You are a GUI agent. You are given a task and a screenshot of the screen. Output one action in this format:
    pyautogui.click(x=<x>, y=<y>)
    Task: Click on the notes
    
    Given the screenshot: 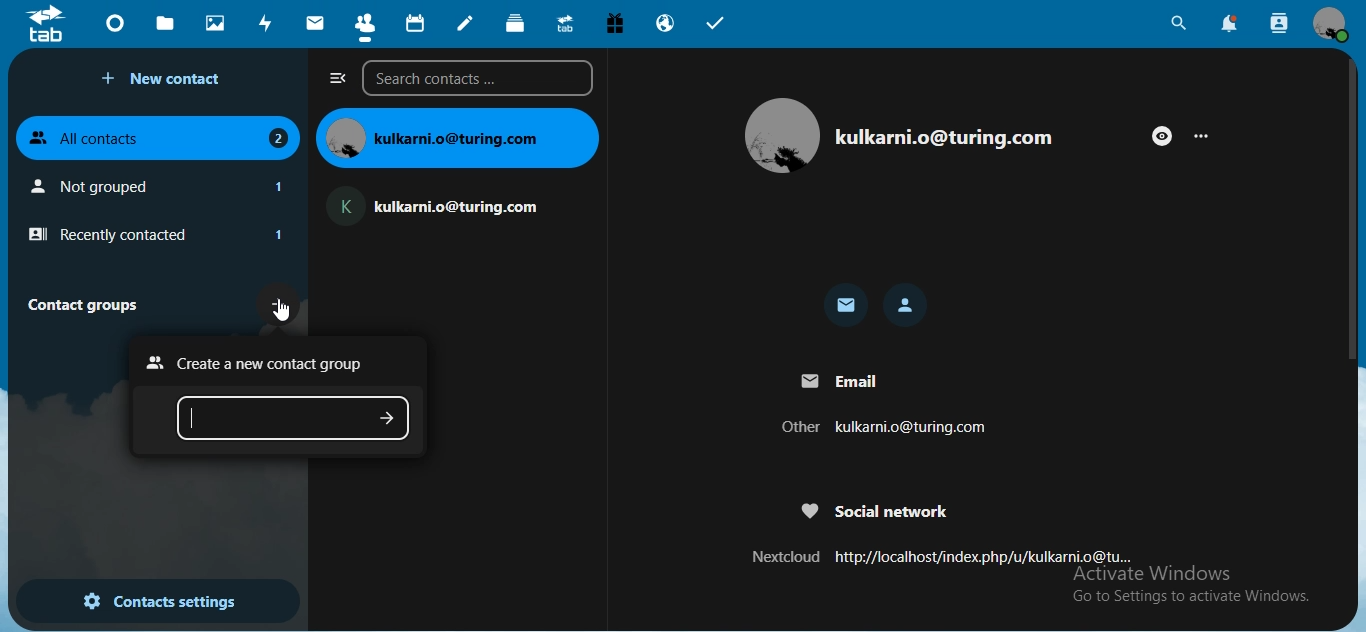 What is the action you would take?
    pyautogui.click(x=466, y=23)
    